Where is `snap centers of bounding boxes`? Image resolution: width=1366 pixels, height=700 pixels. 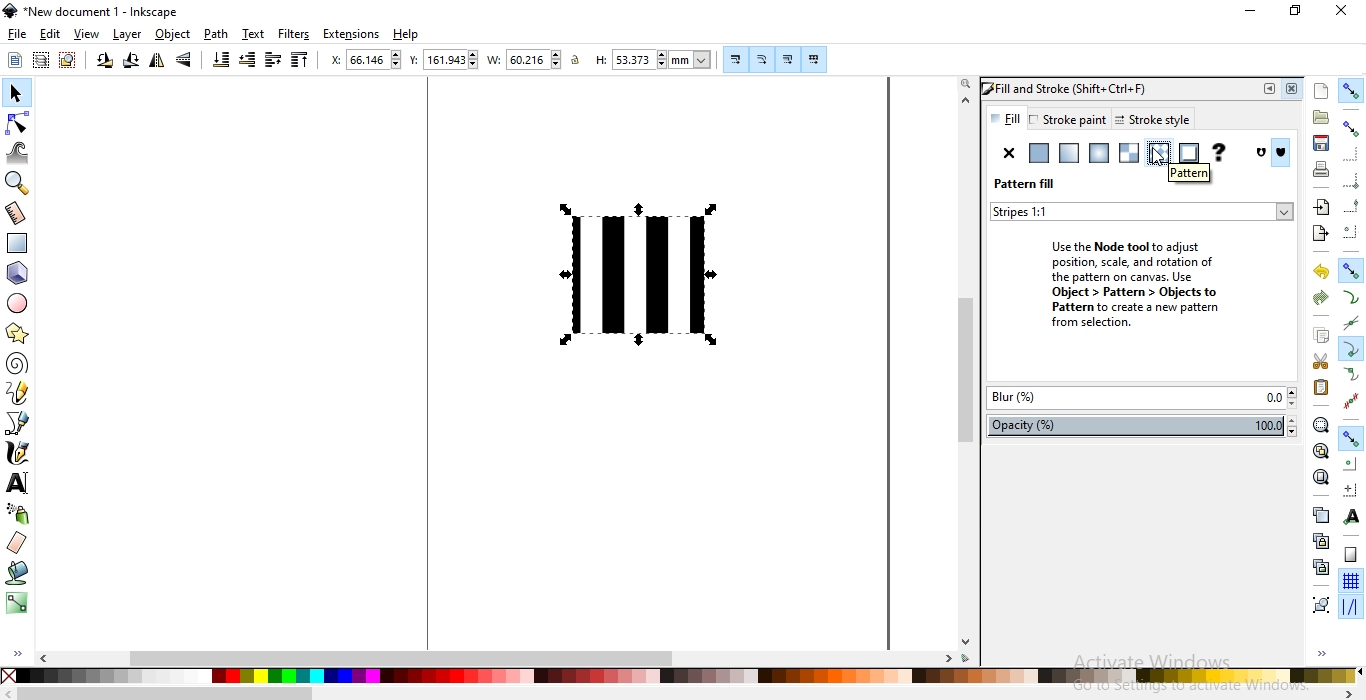
snap centers of bounding boxes is located at coordinates (1352, 231).